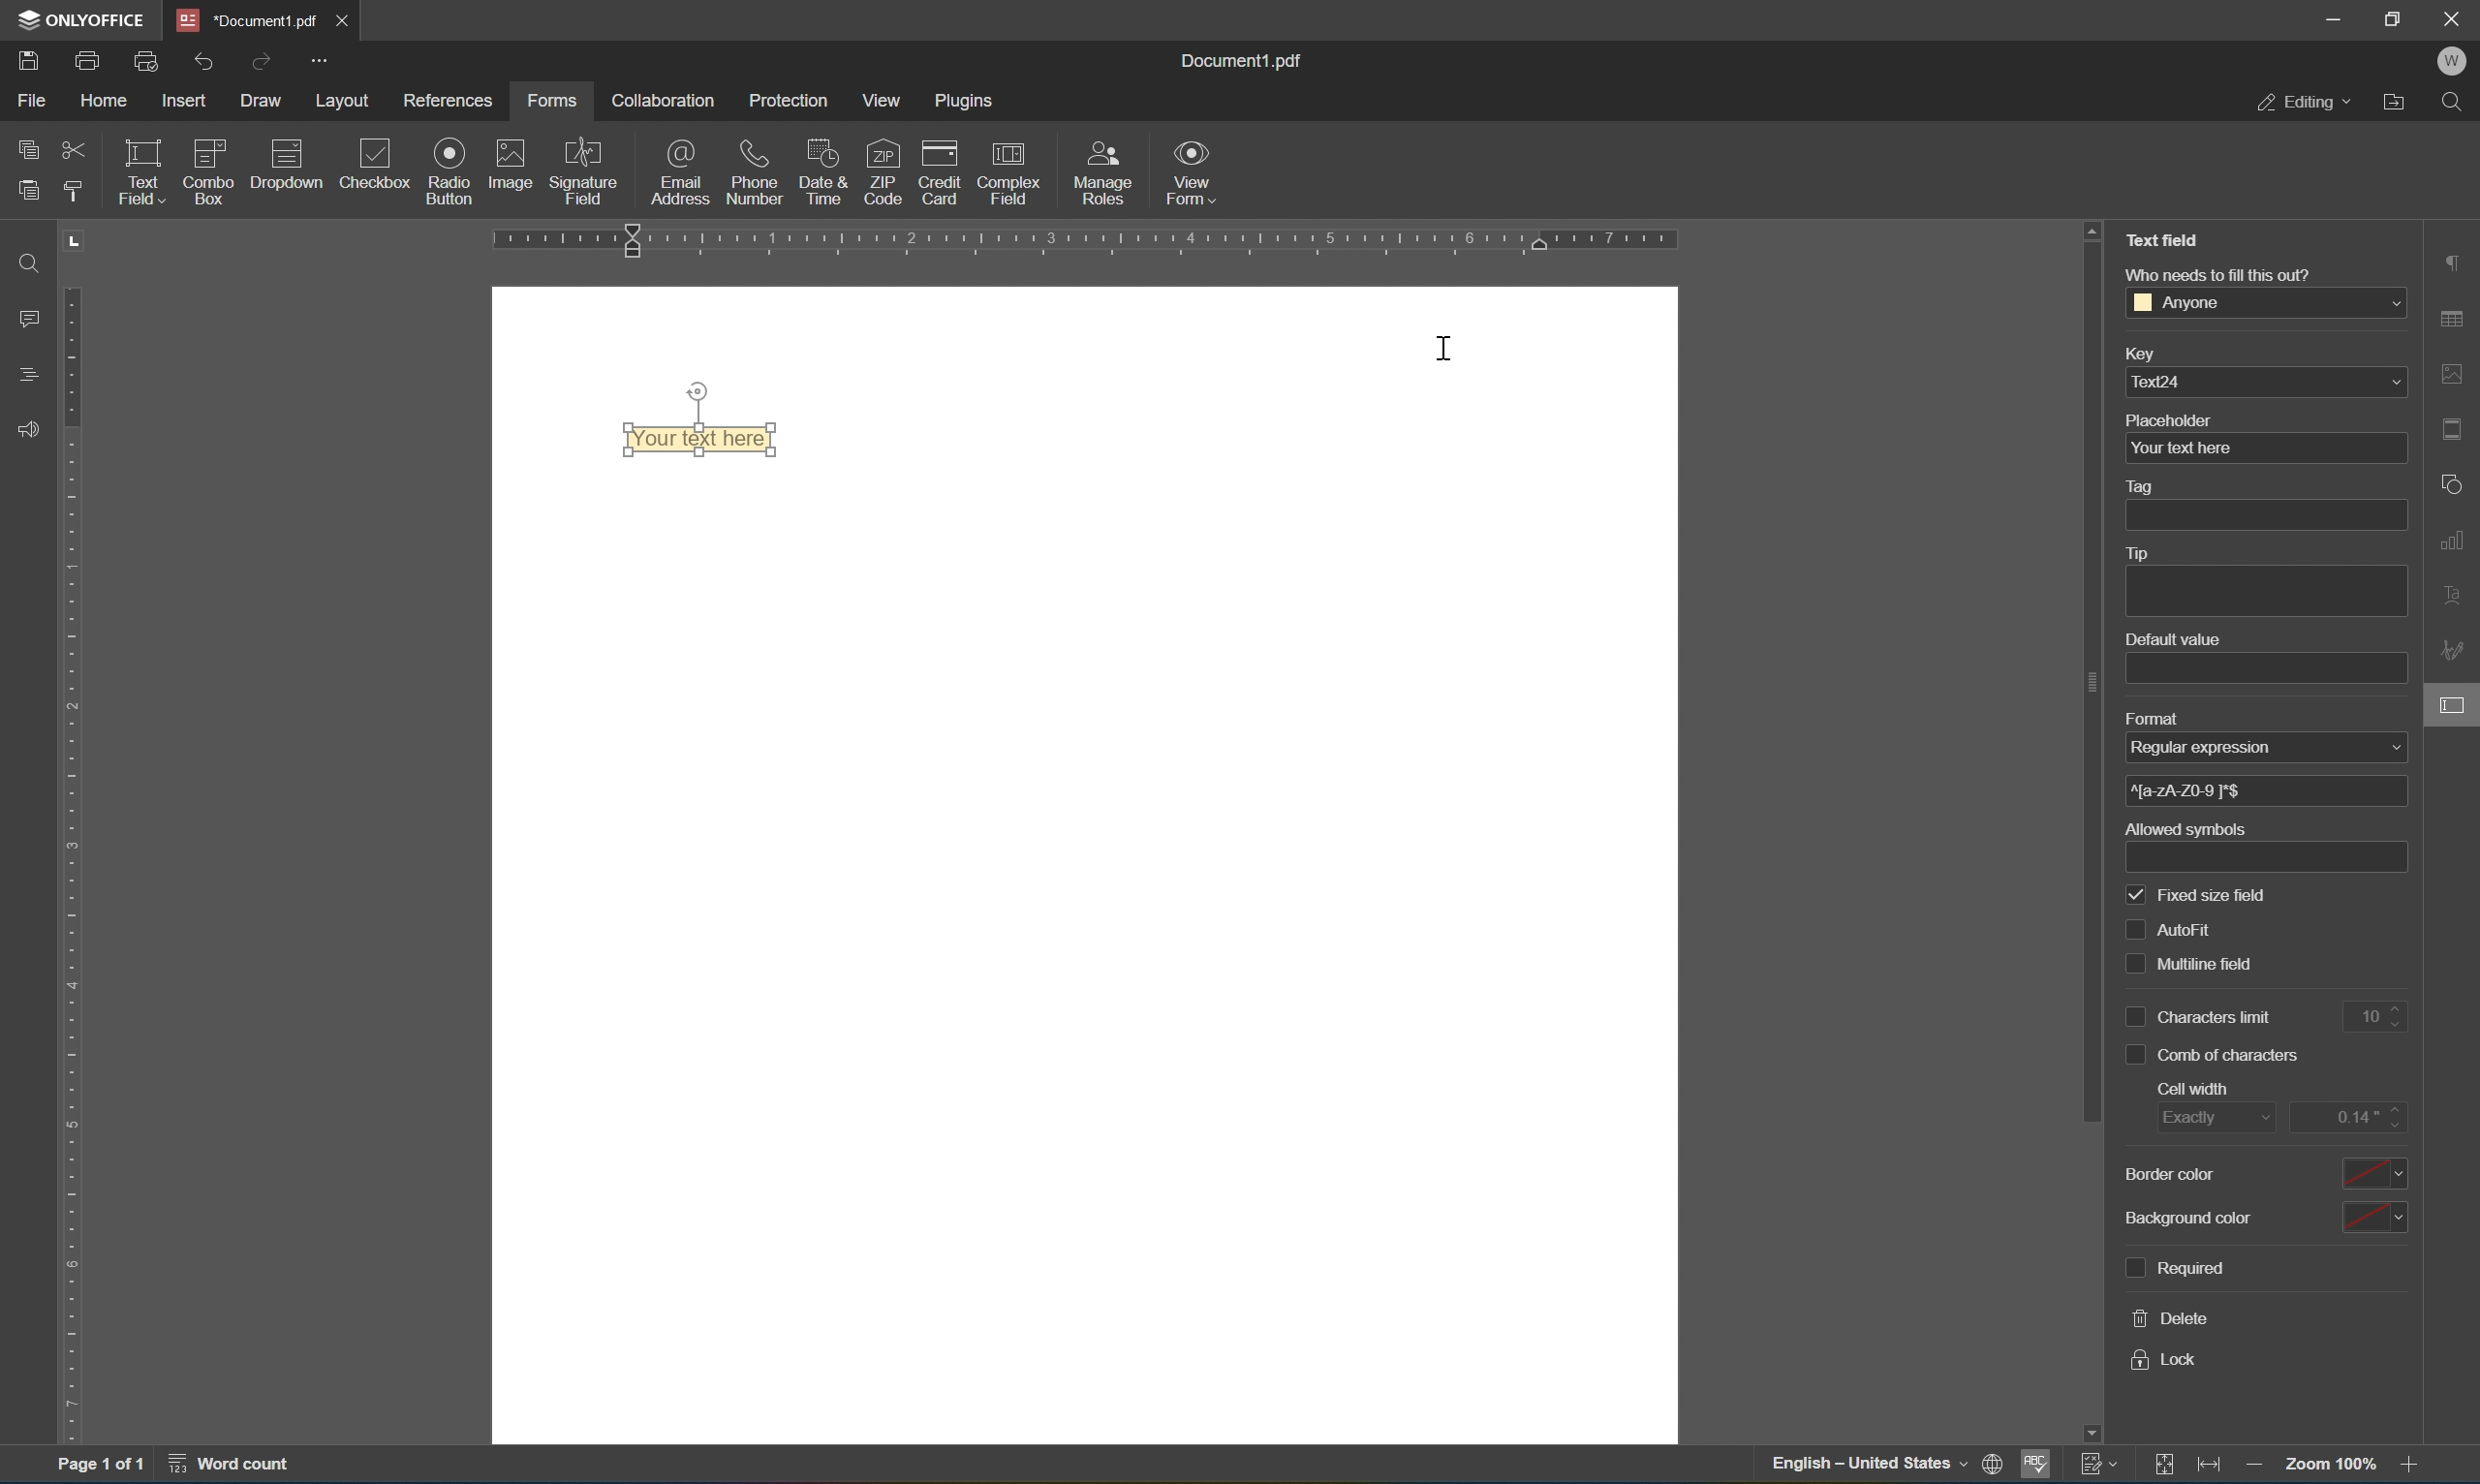  I want to click on copy style, so click(71, 190).